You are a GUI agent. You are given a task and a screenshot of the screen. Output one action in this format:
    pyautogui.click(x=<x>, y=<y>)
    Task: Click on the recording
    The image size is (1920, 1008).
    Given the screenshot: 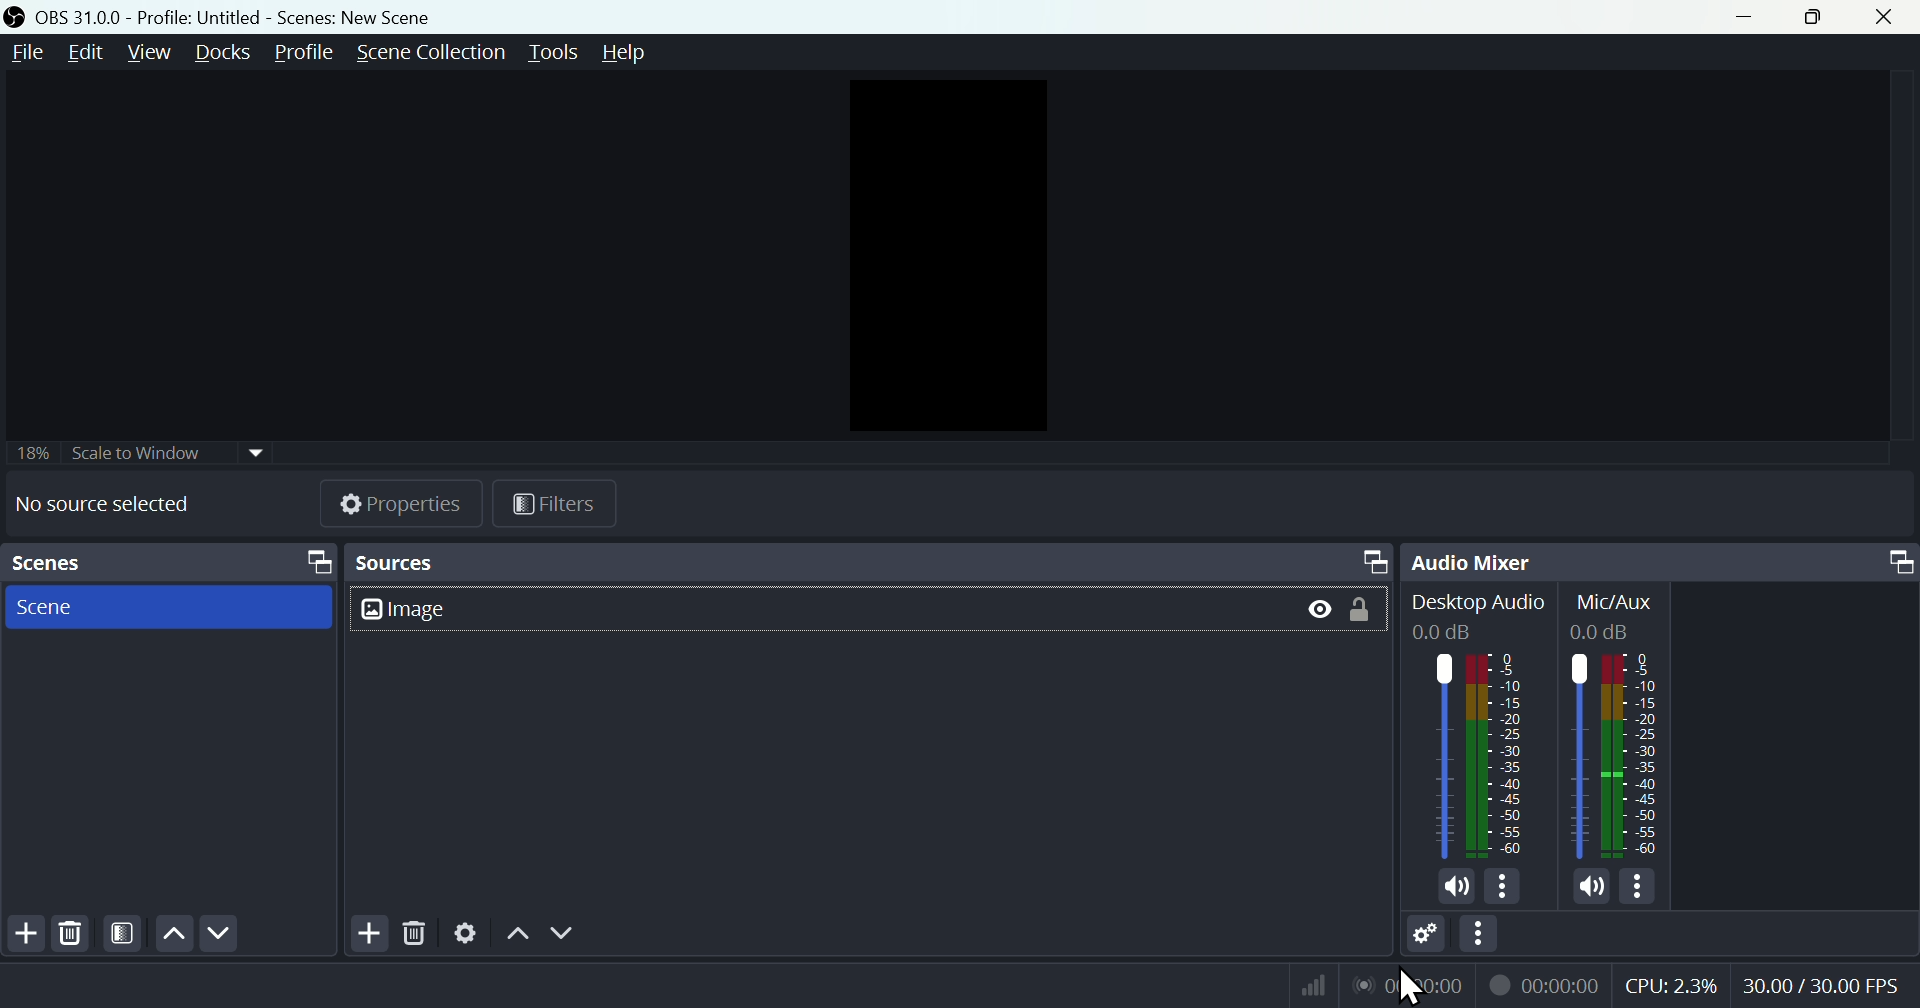 What is the action you would take?
    pyautogui.click(x=1545, y=985)
    